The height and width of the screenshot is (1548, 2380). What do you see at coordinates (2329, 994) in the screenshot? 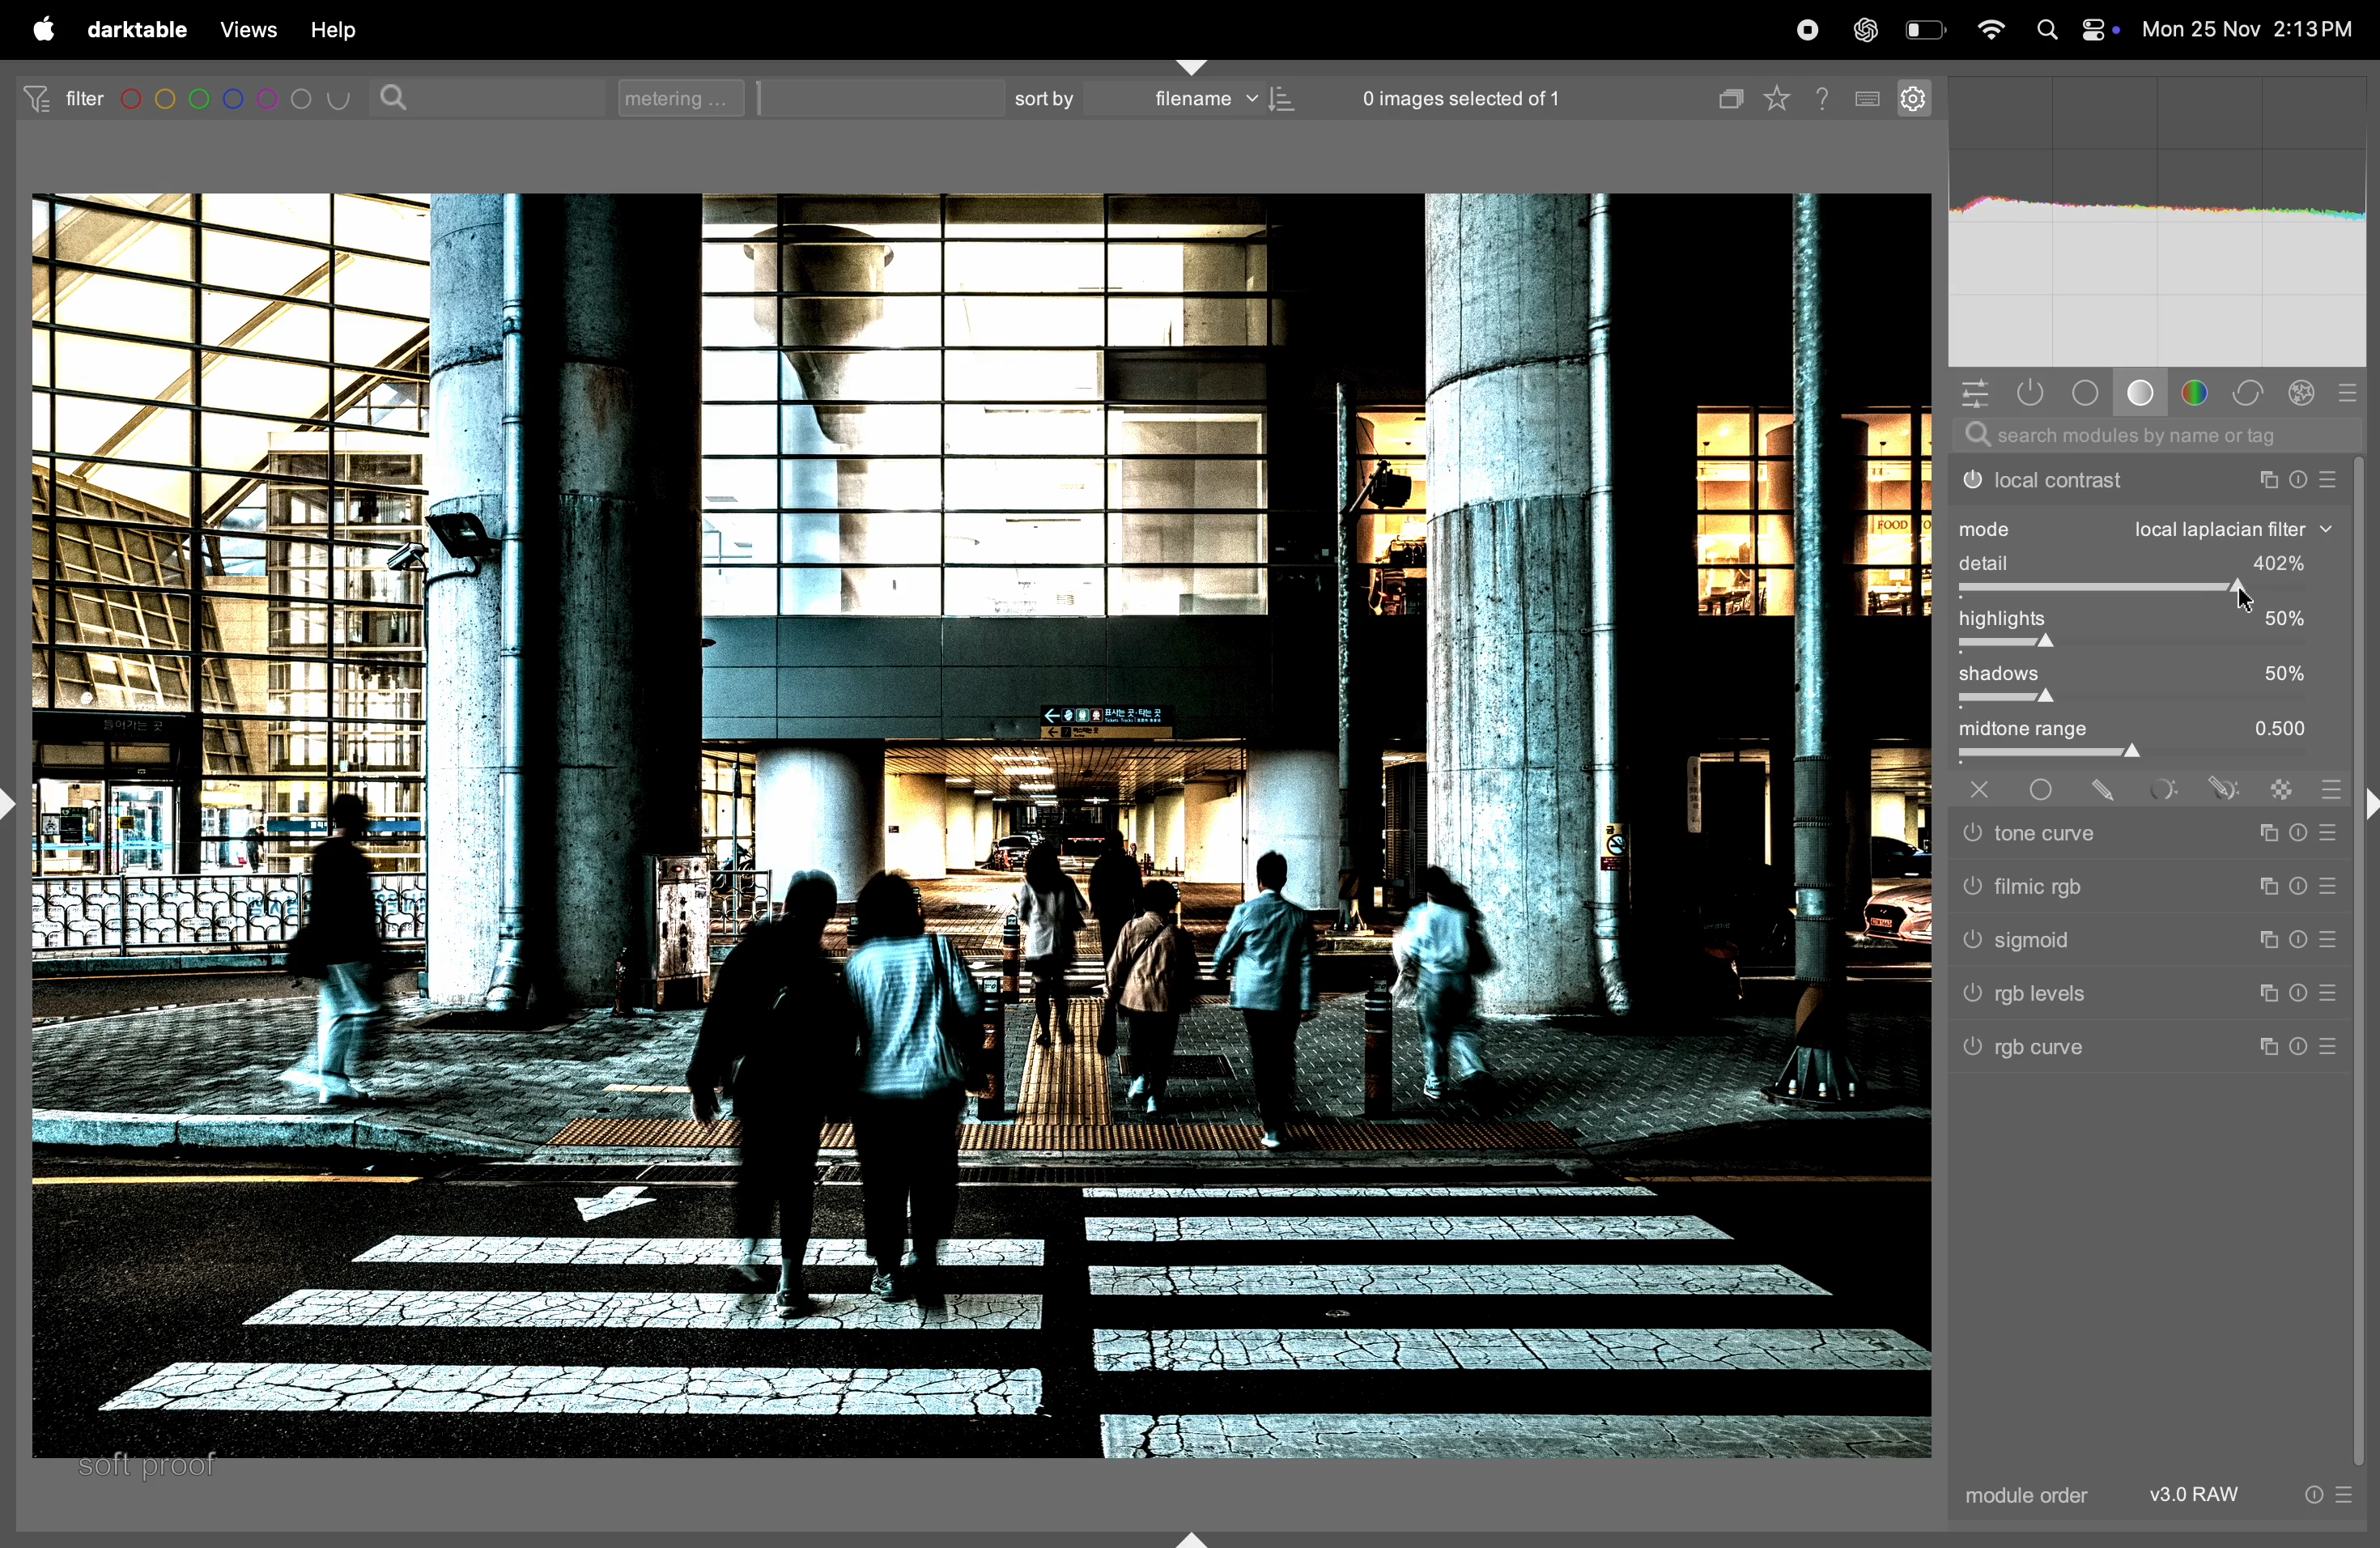
I see `preset` at bounding box center [2329, 994].